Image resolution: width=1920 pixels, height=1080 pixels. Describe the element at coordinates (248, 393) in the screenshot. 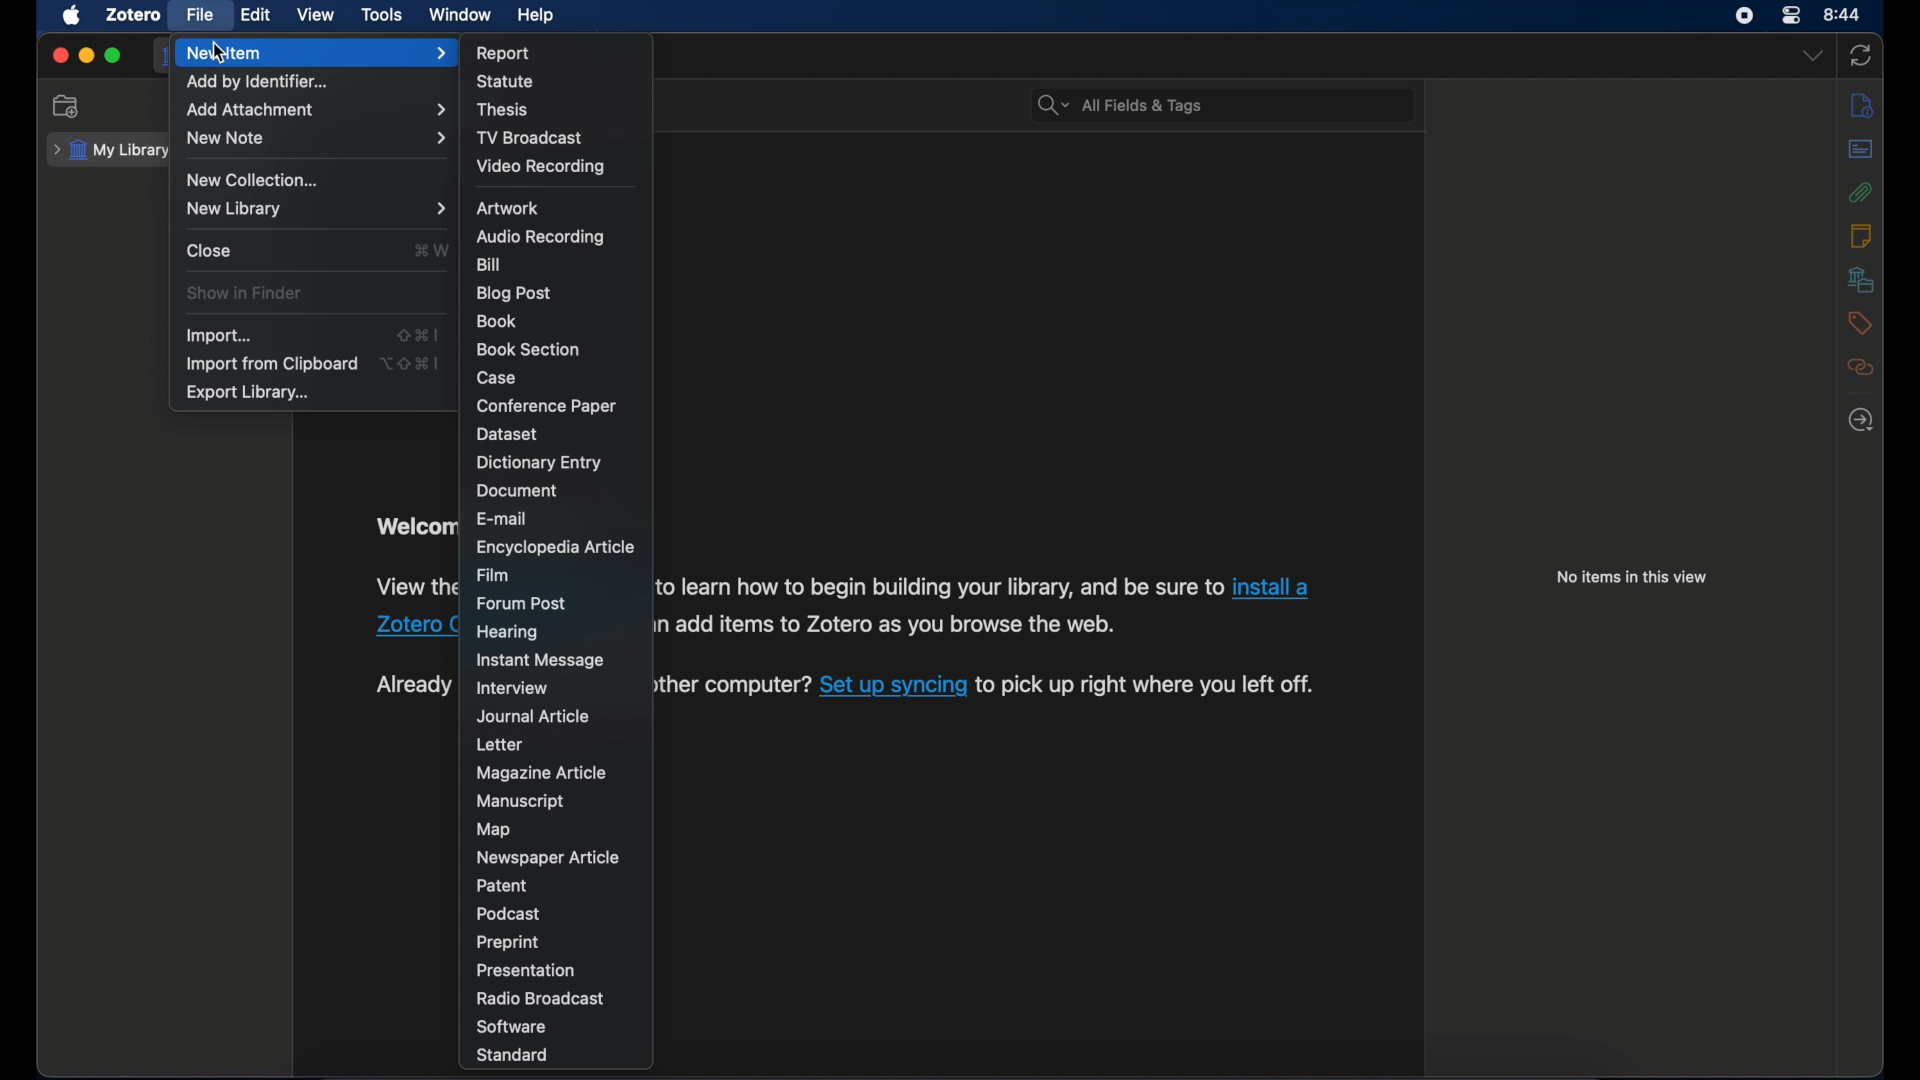

I see `export library` at that location.